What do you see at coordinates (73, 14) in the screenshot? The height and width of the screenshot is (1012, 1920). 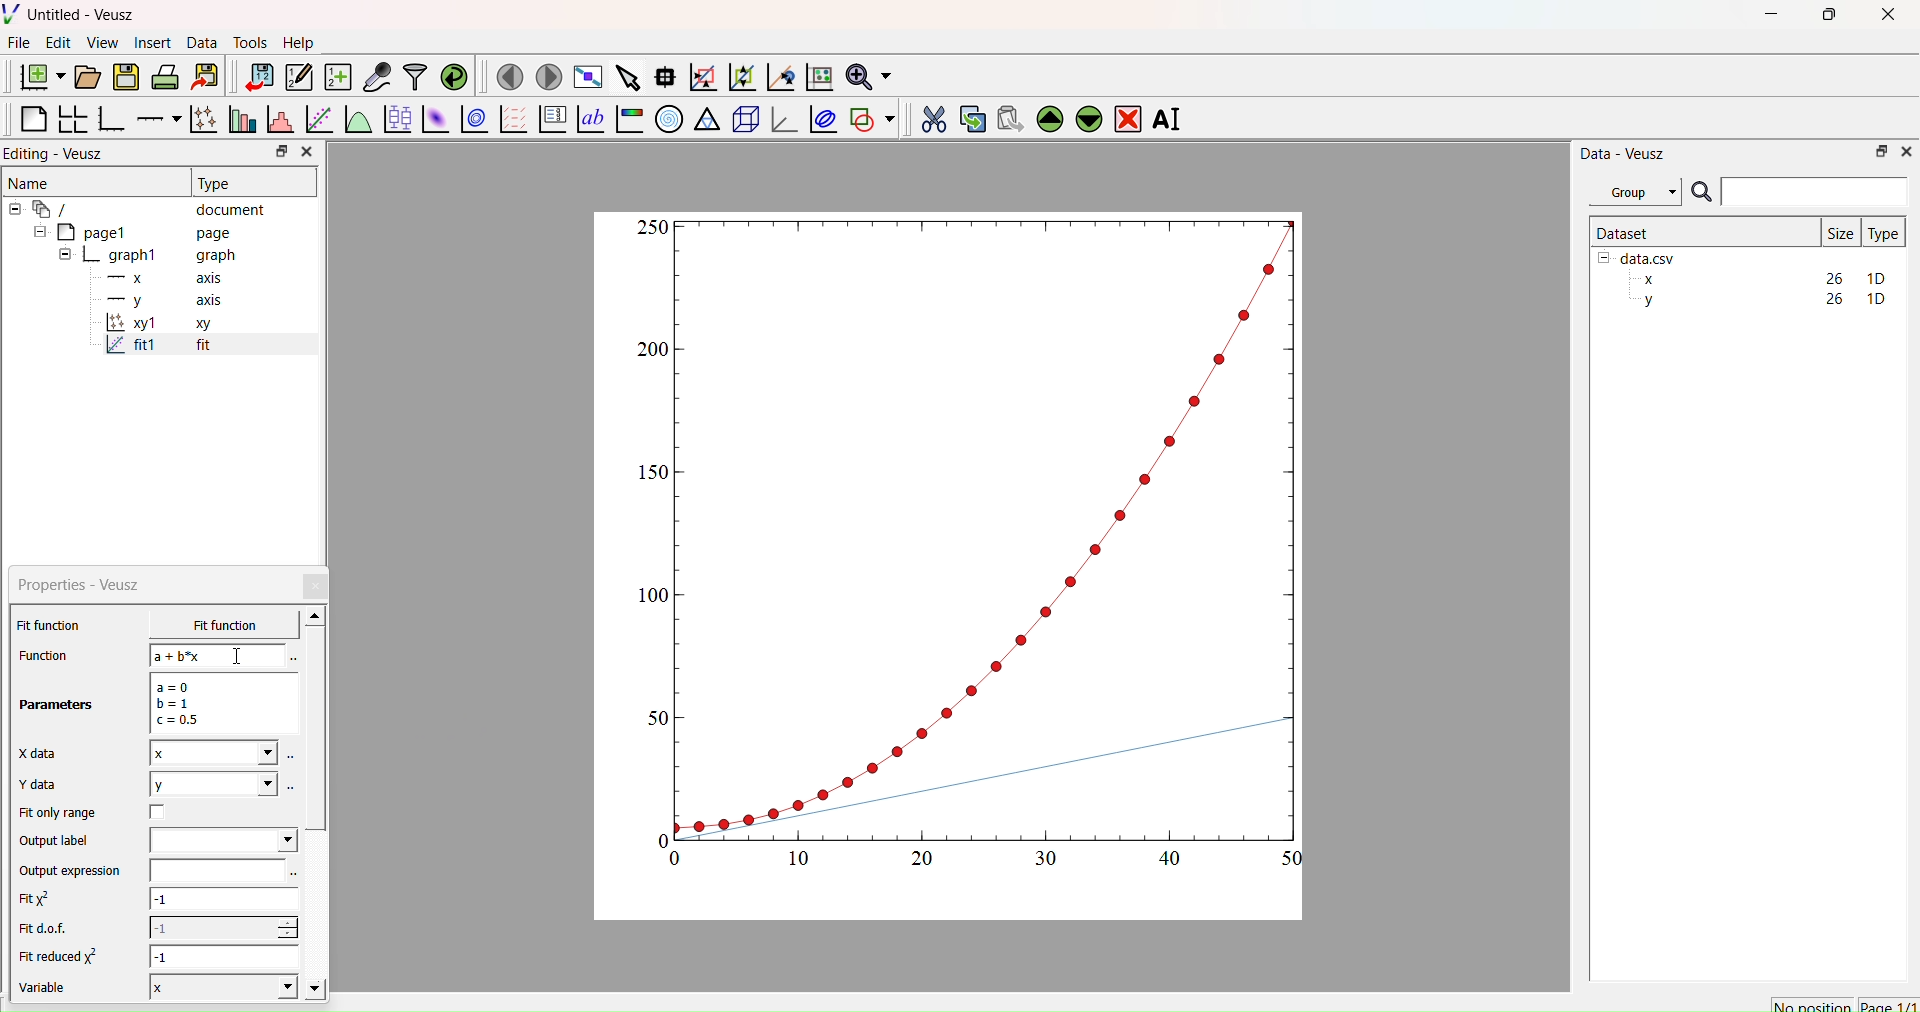 I see `Untitled - Veusz` at bounding box center [73, 14].